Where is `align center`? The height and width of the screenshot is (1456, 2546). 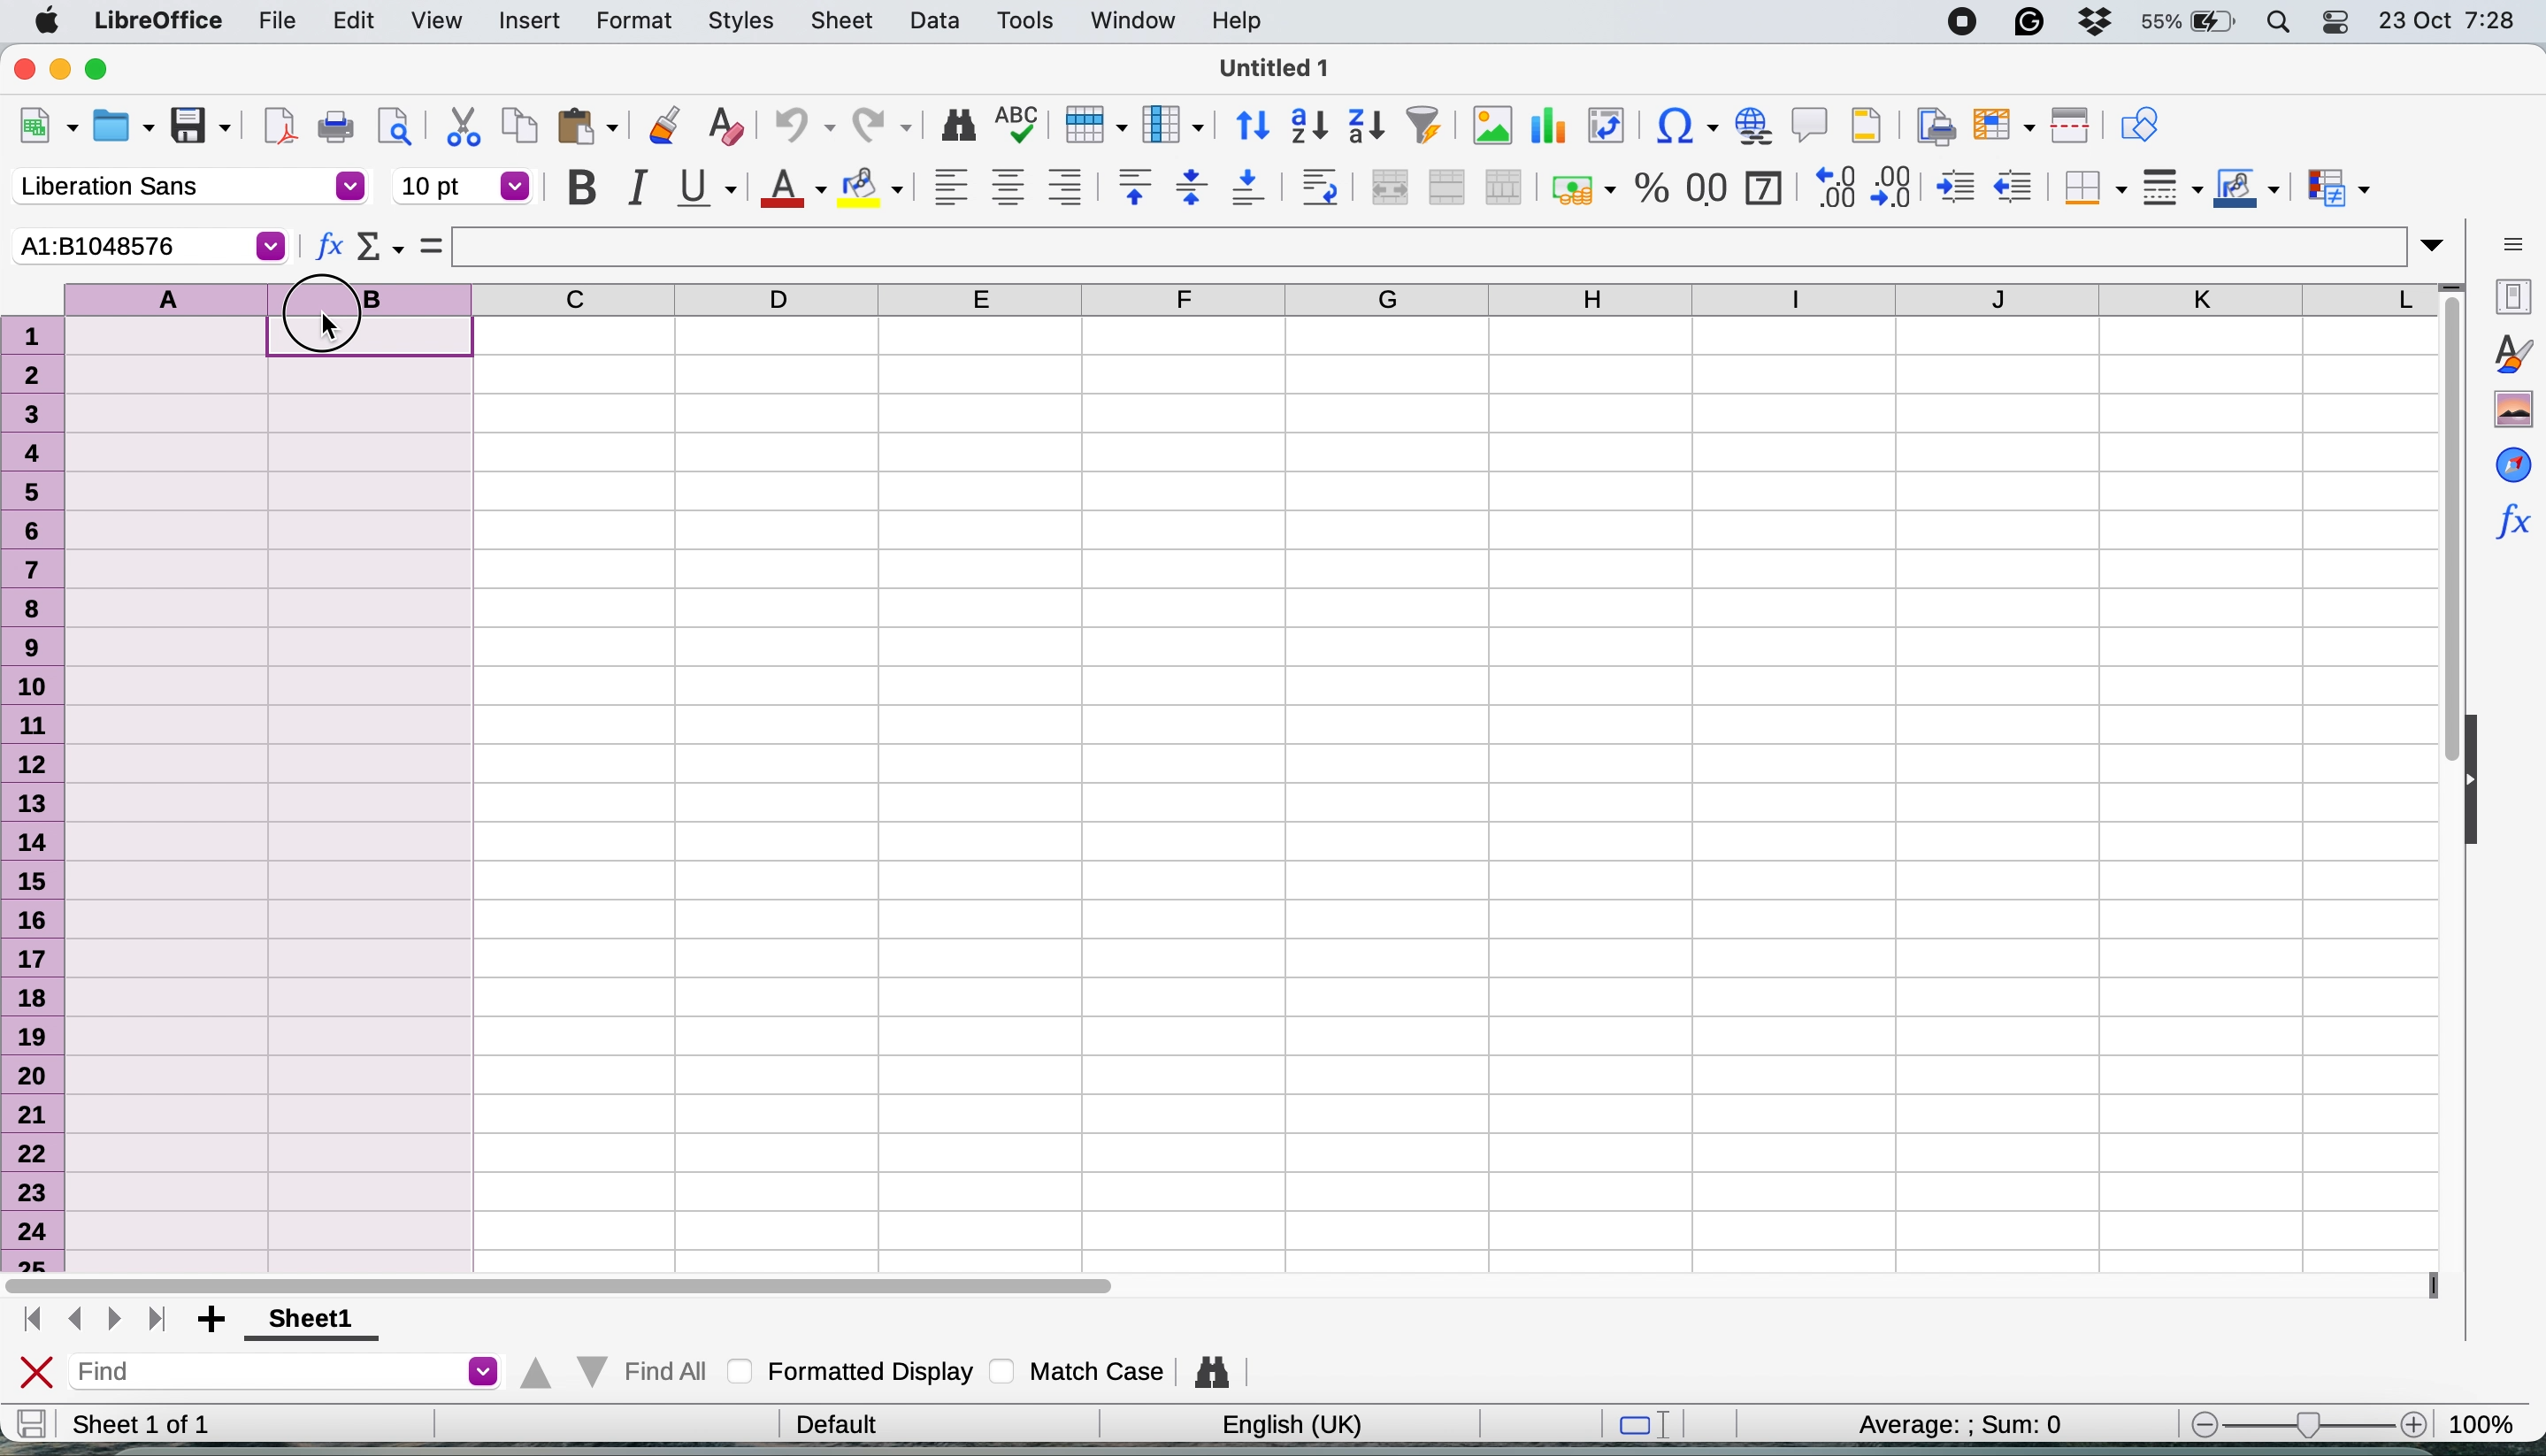 align center is located at coordinates (1007, 186).